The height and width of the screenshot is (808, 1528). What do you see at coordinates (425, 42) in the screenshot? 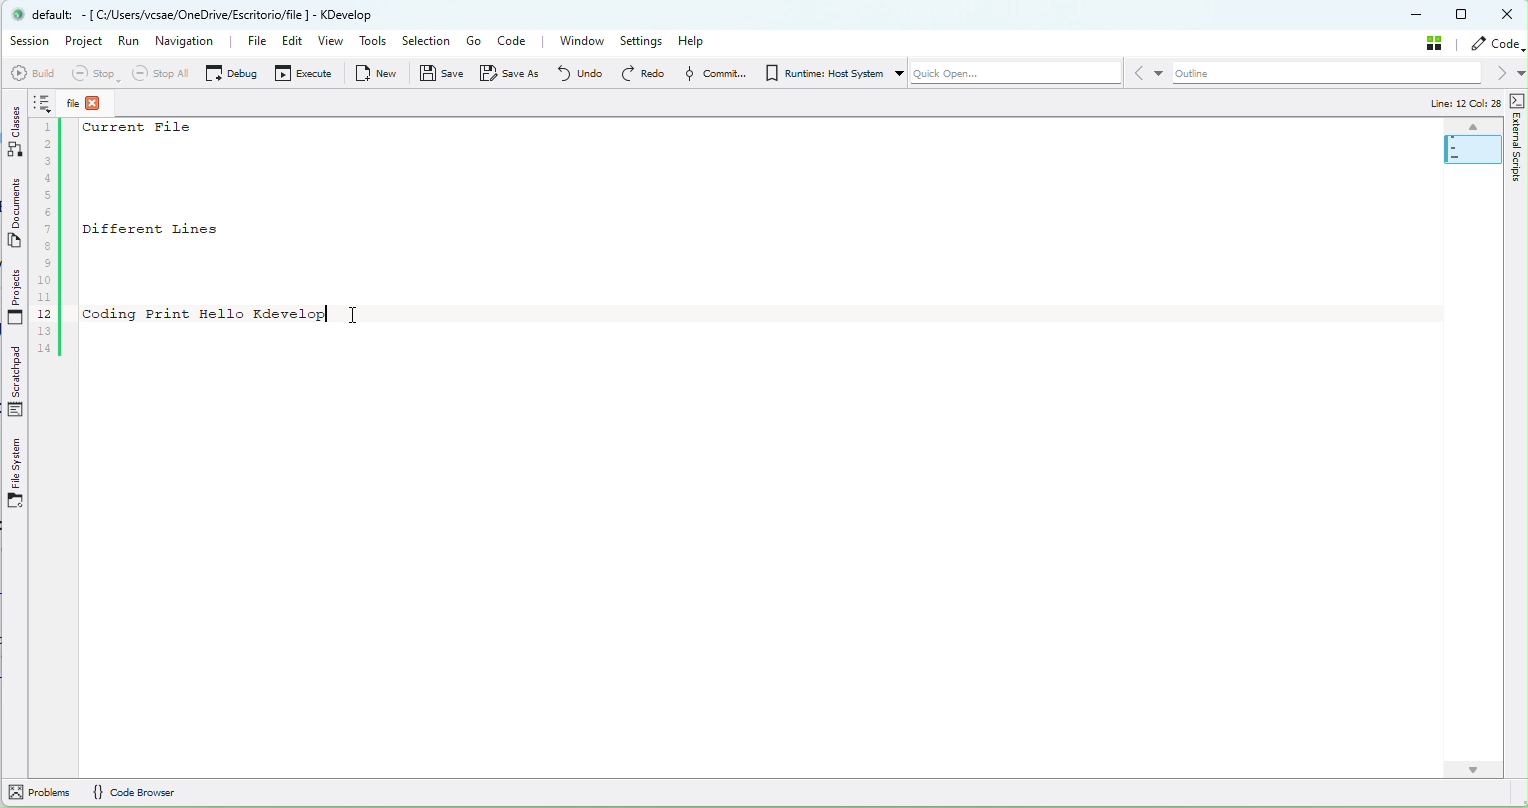
I see `Selection` at bounding box center [425, 42].